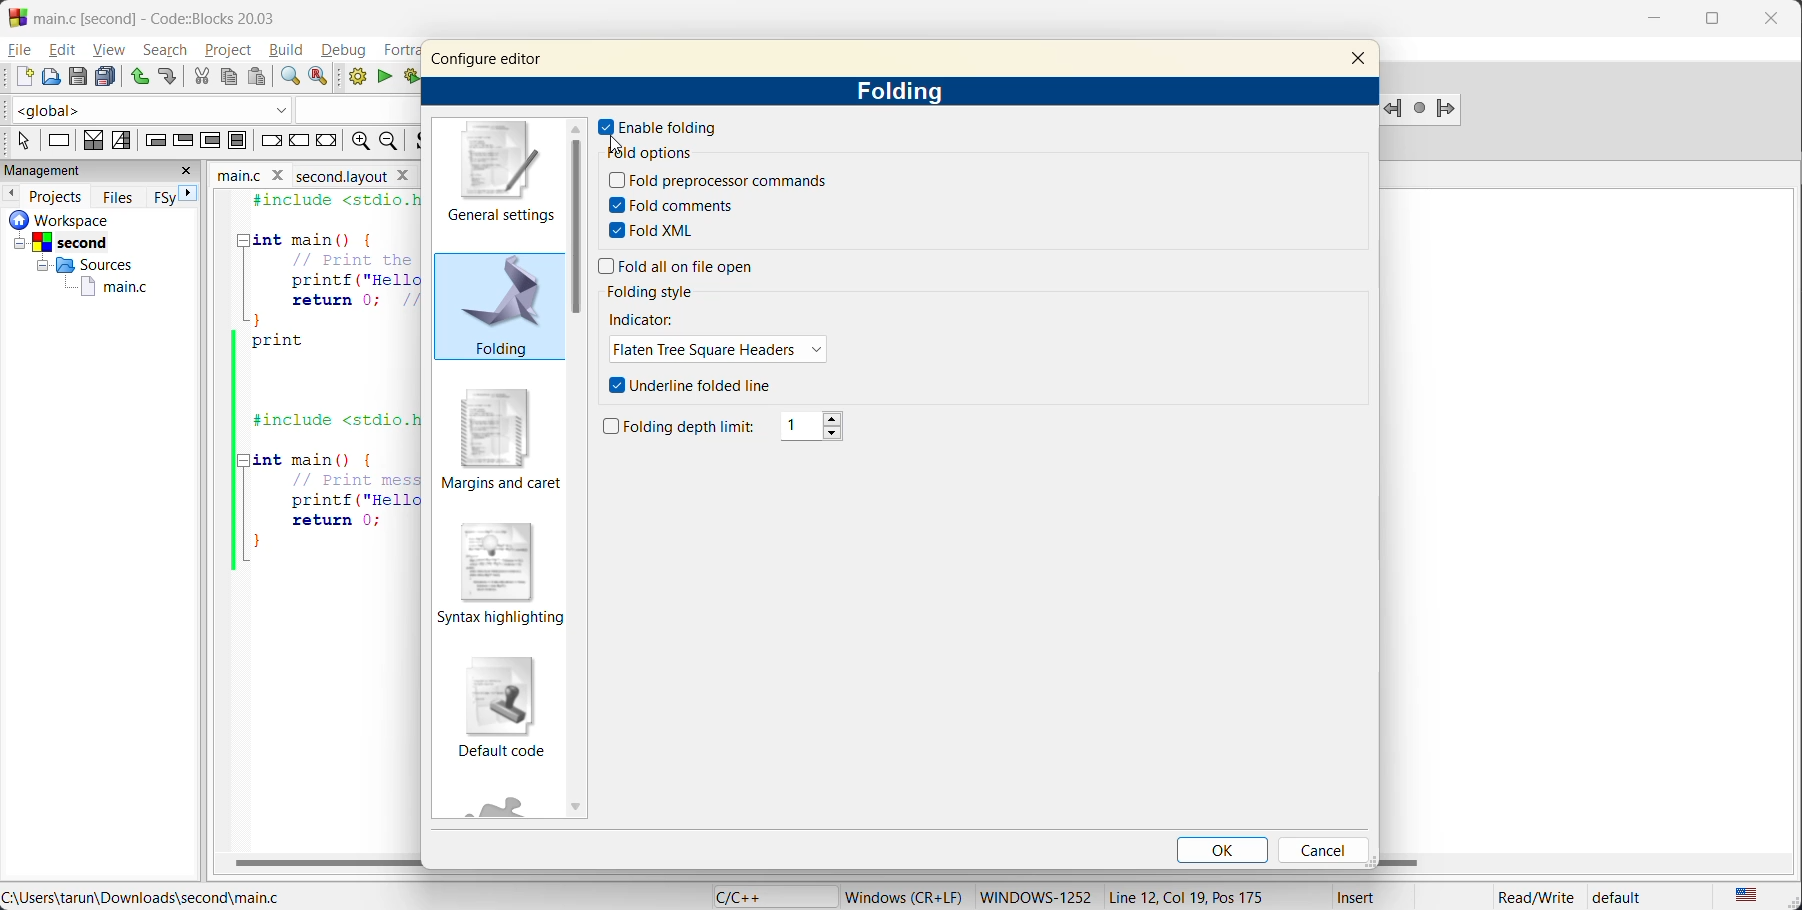  I want to click on default, so click(1636, 898).